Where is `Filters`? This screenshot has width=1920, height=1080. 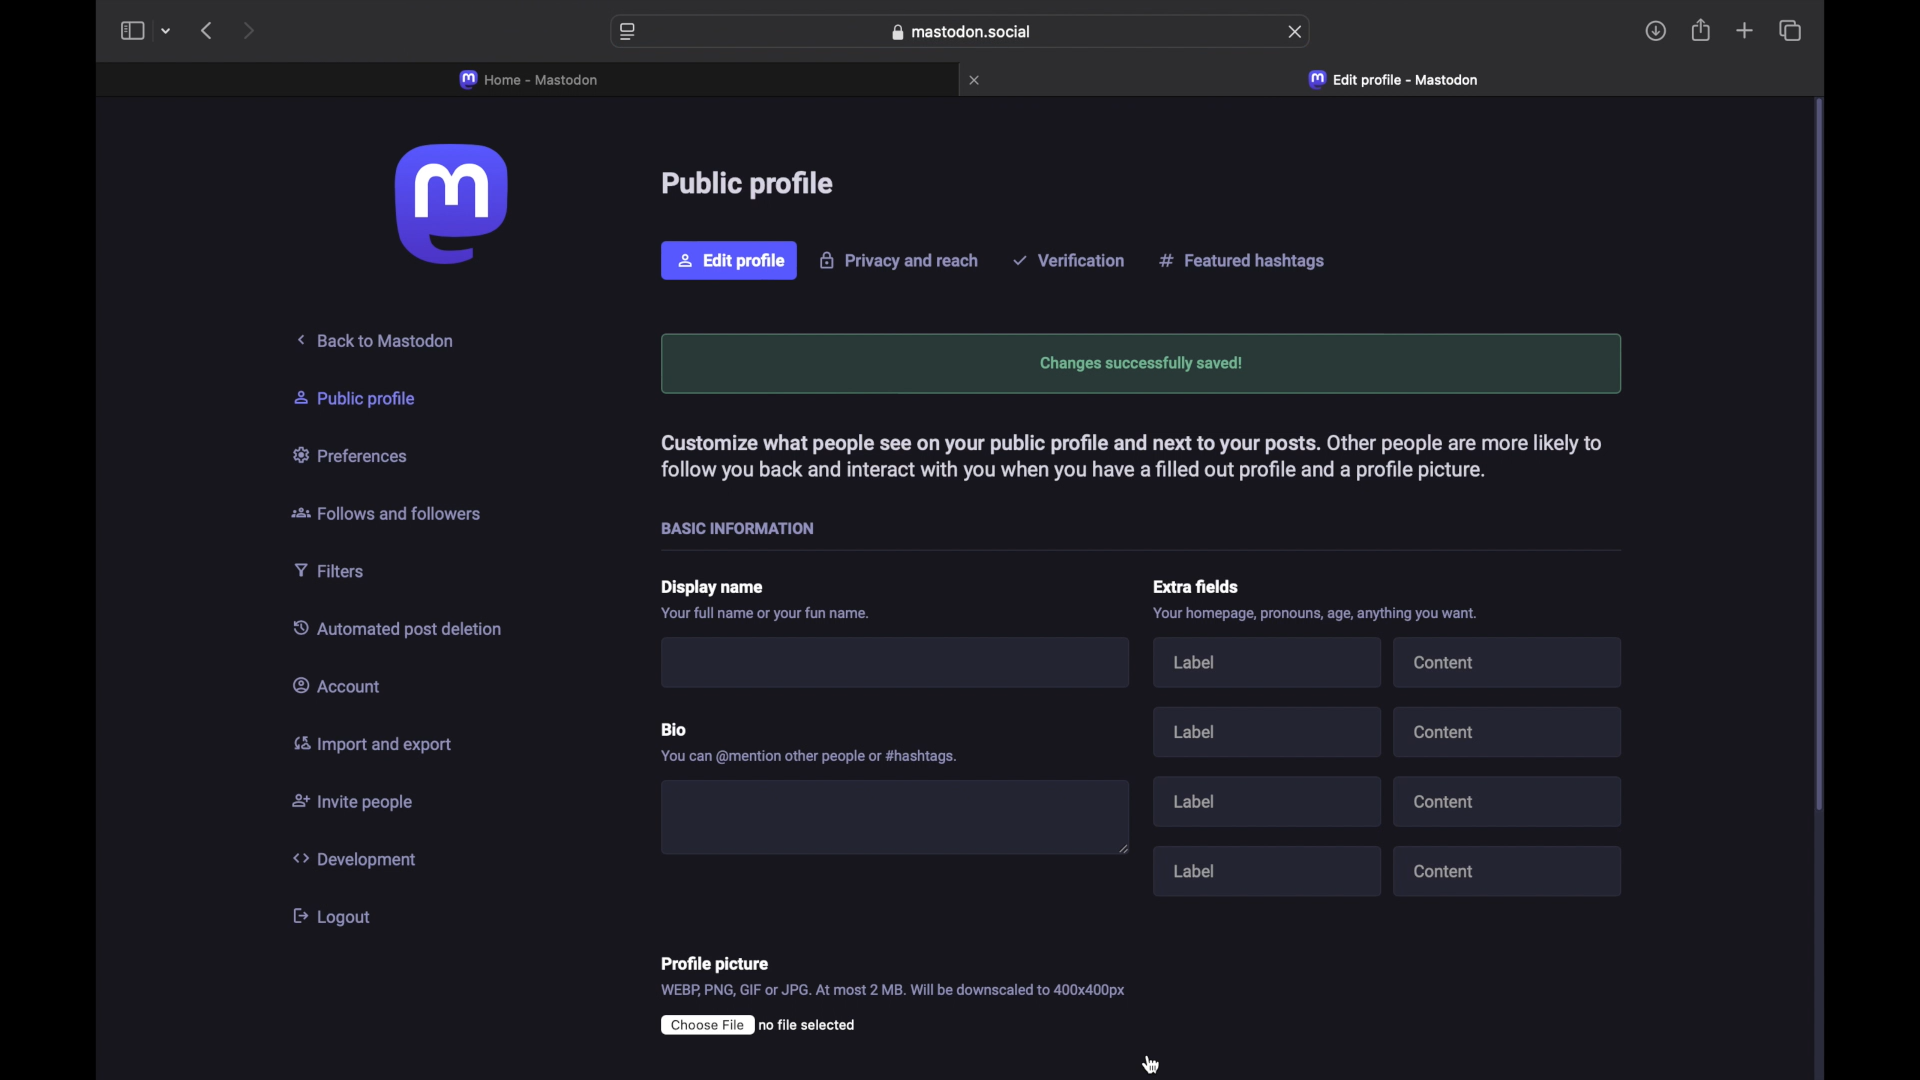 Filters is located at coordinates (329, 571).